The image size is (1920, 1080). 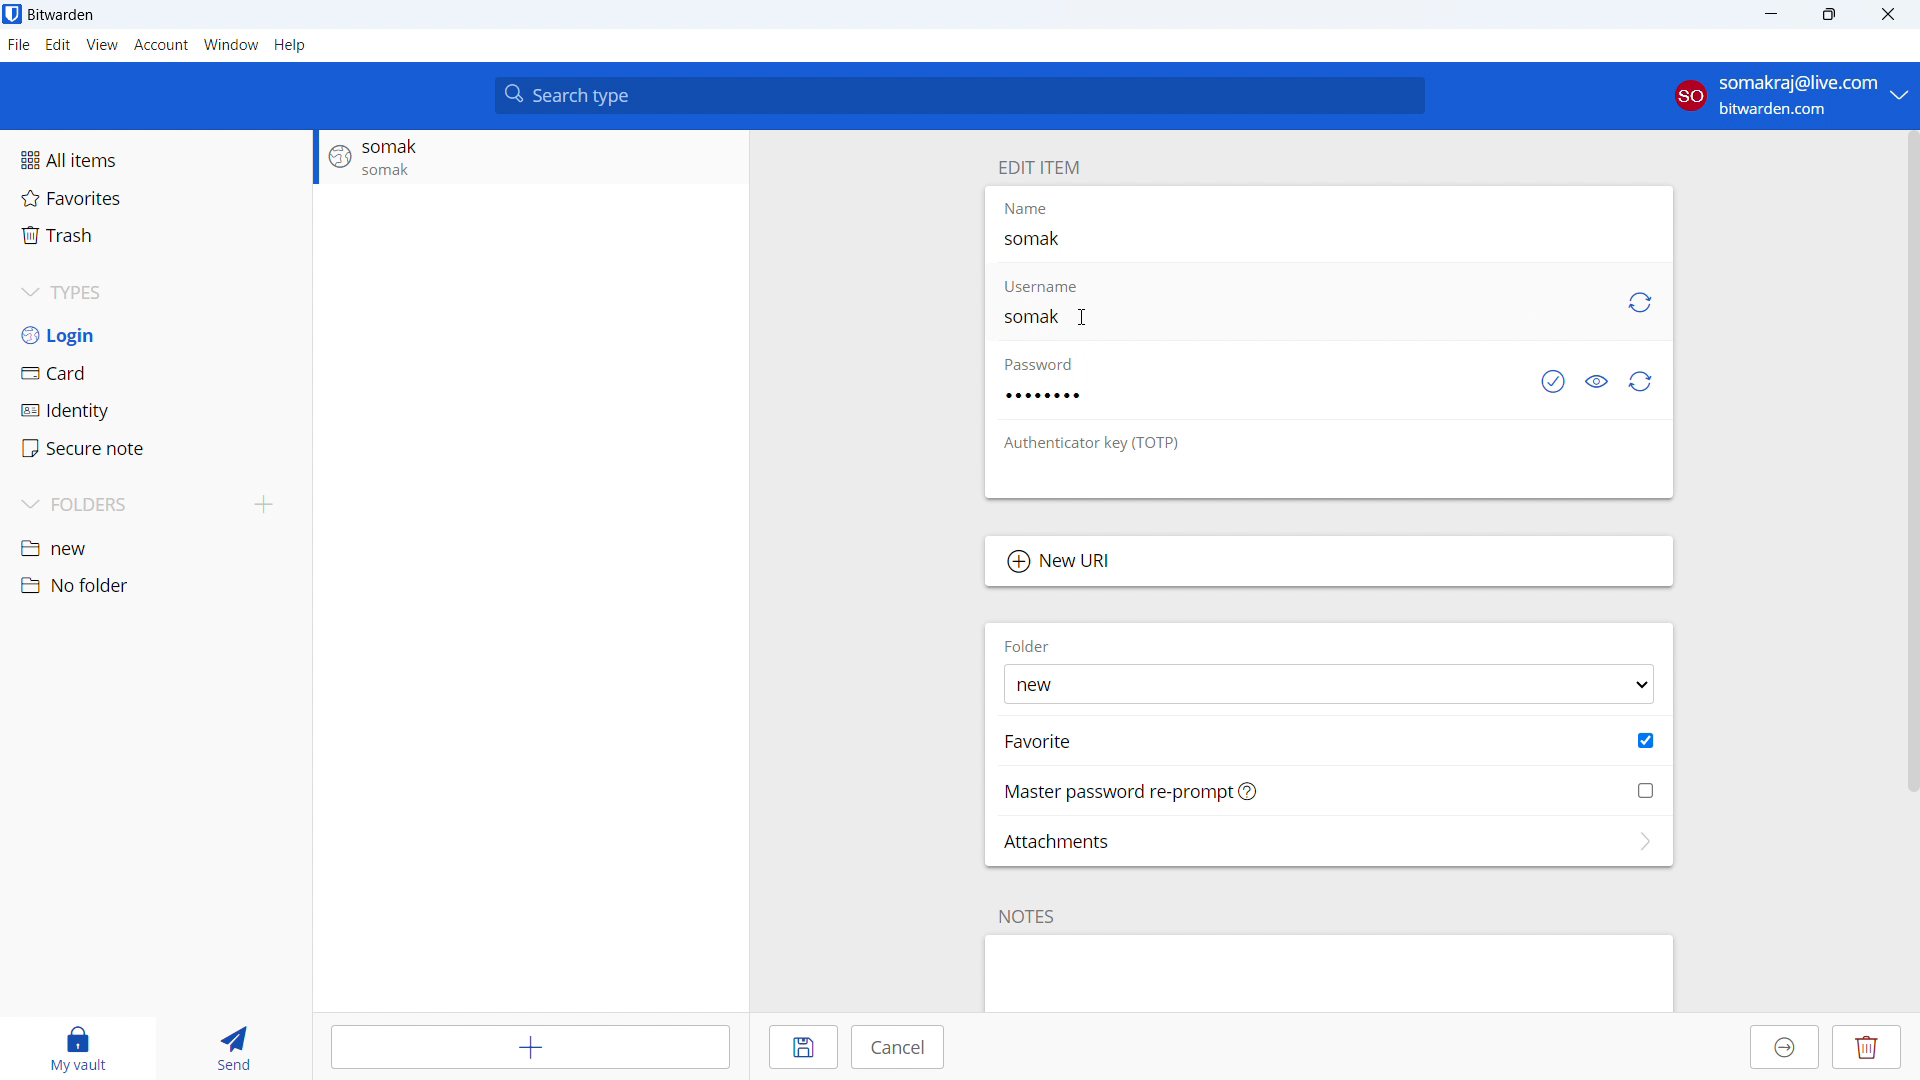 I want to click on generate password, so click(x=1641, y=381).